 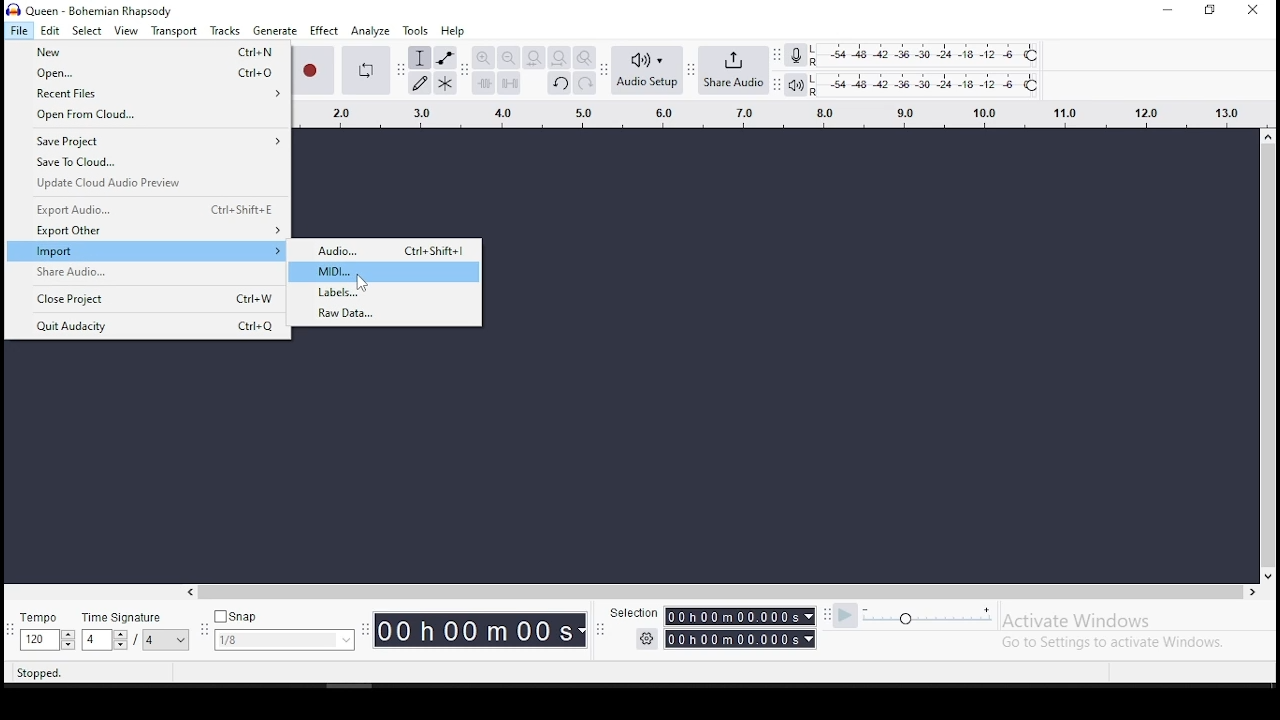 I want to click on fit selection to width, so click(x=533, y=58).